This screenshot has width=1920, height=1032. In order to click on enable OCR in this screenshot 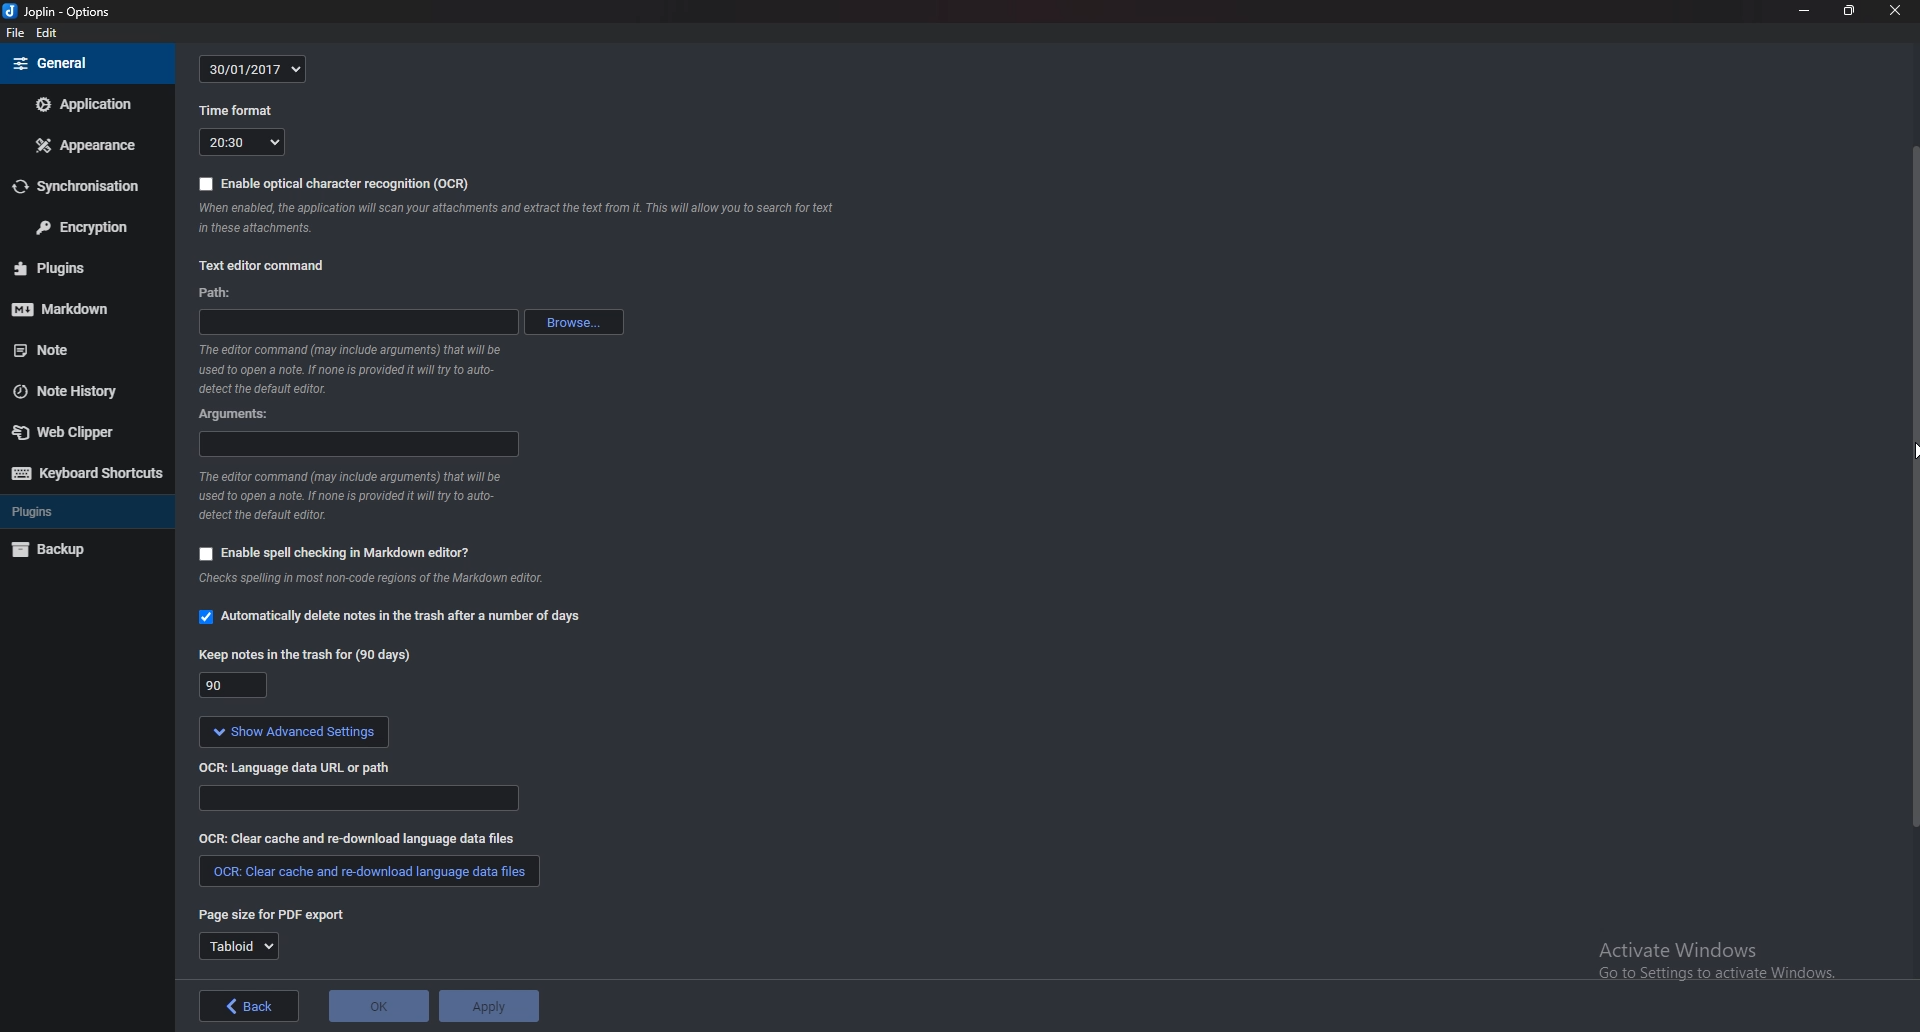, I will do `click(330, 183)`.